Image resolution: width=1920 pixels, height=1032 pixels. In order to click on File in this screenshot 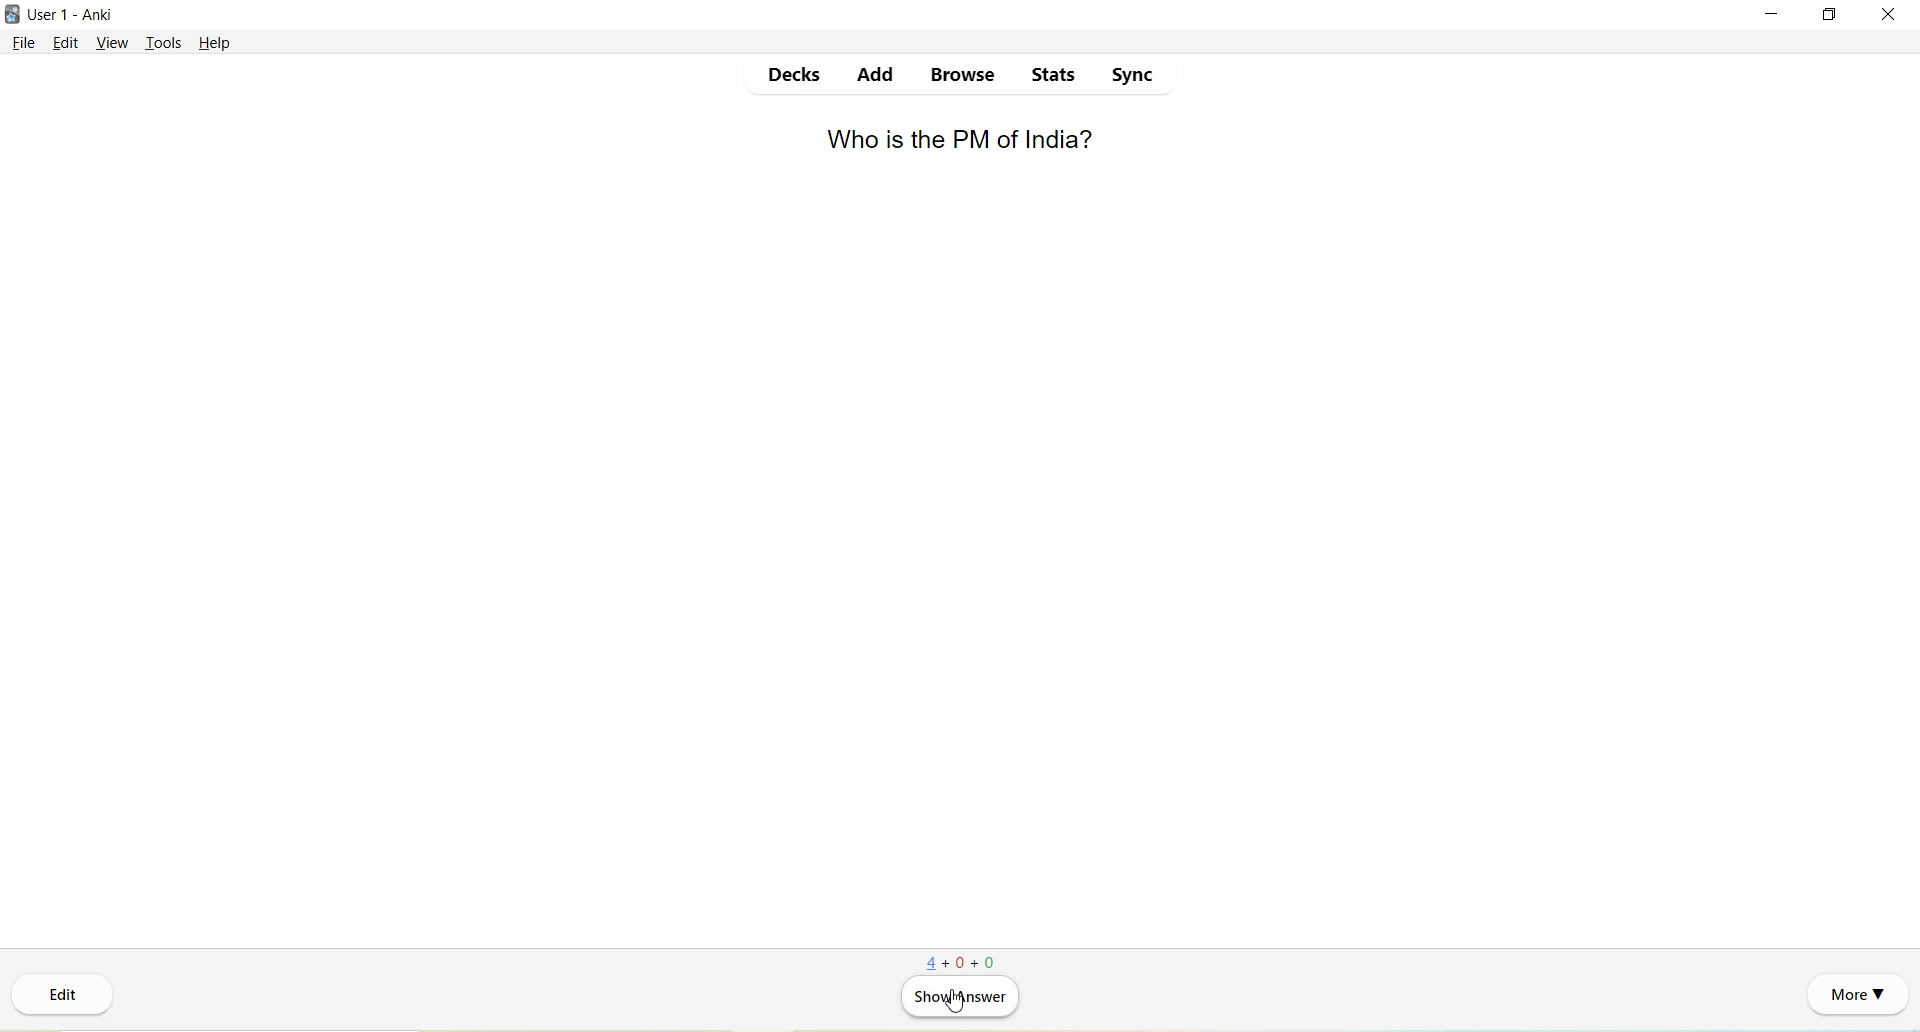, I will do `click(25, 43)`.